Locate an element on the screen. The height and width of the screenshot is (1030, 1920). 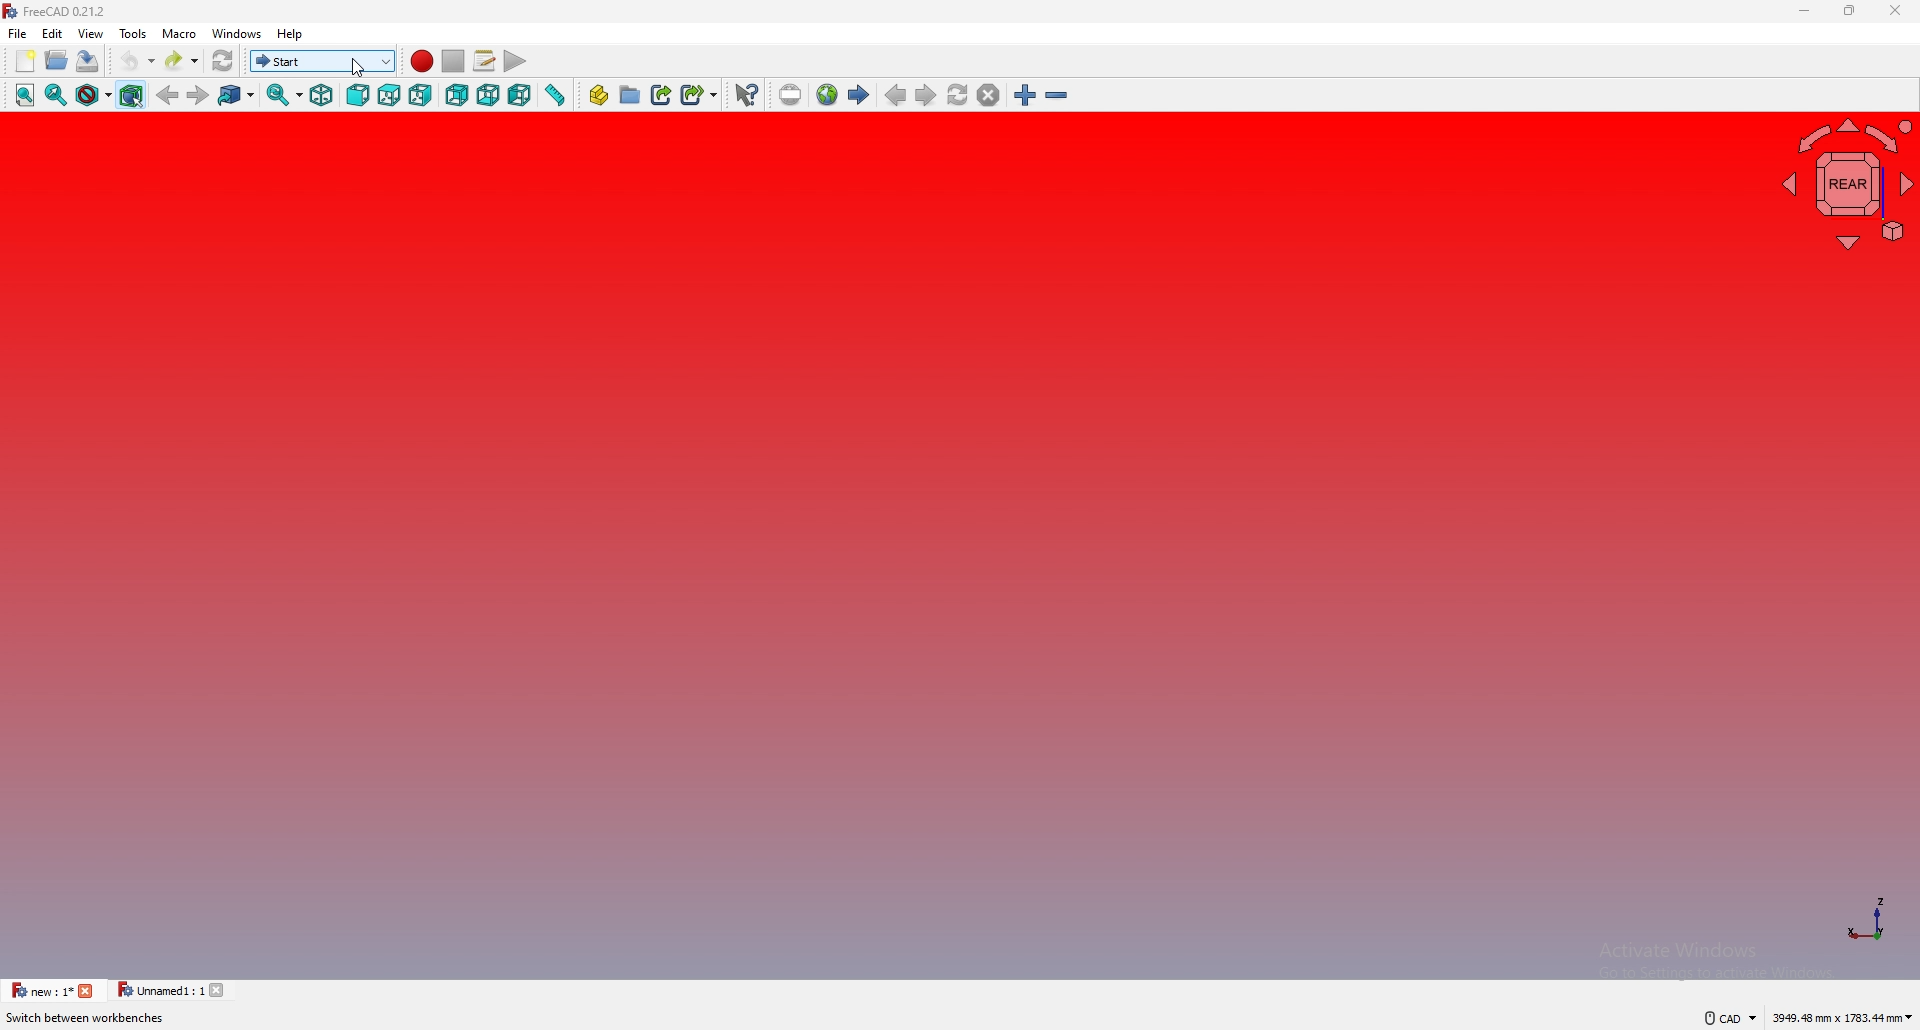
bounding object is located at coordinates (132, 93).